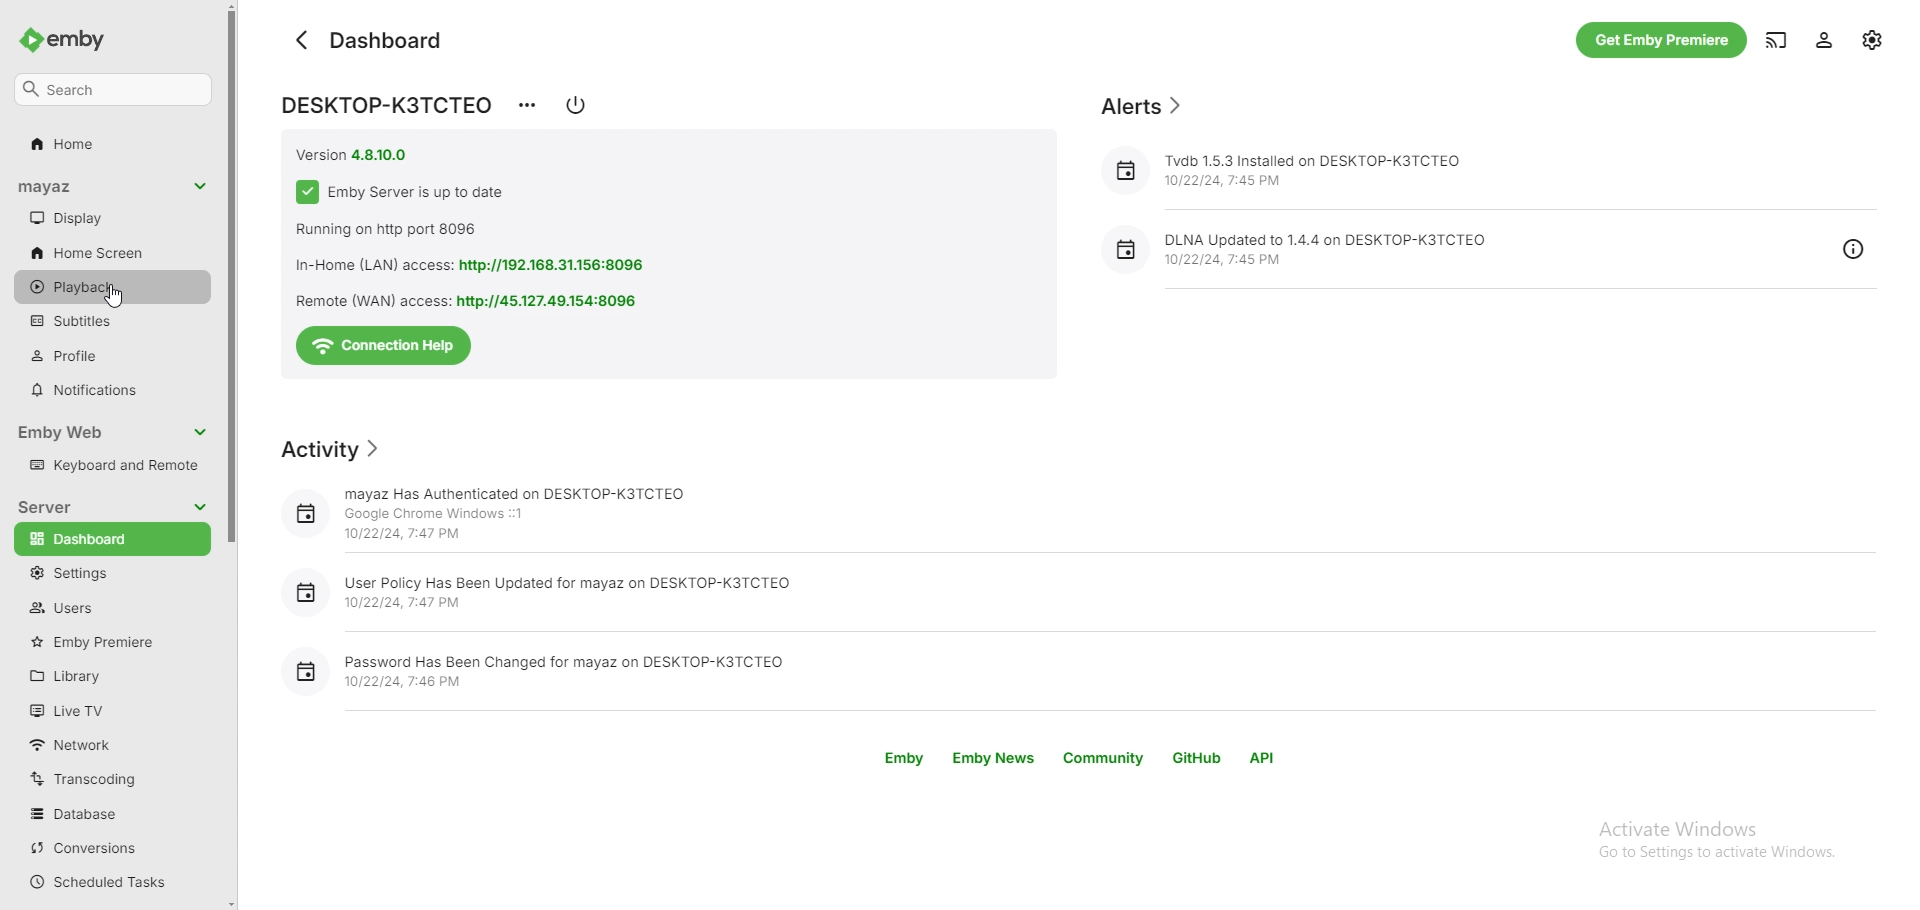 The image size is (1920, 910). I want to click on community, so click(1102, 759).